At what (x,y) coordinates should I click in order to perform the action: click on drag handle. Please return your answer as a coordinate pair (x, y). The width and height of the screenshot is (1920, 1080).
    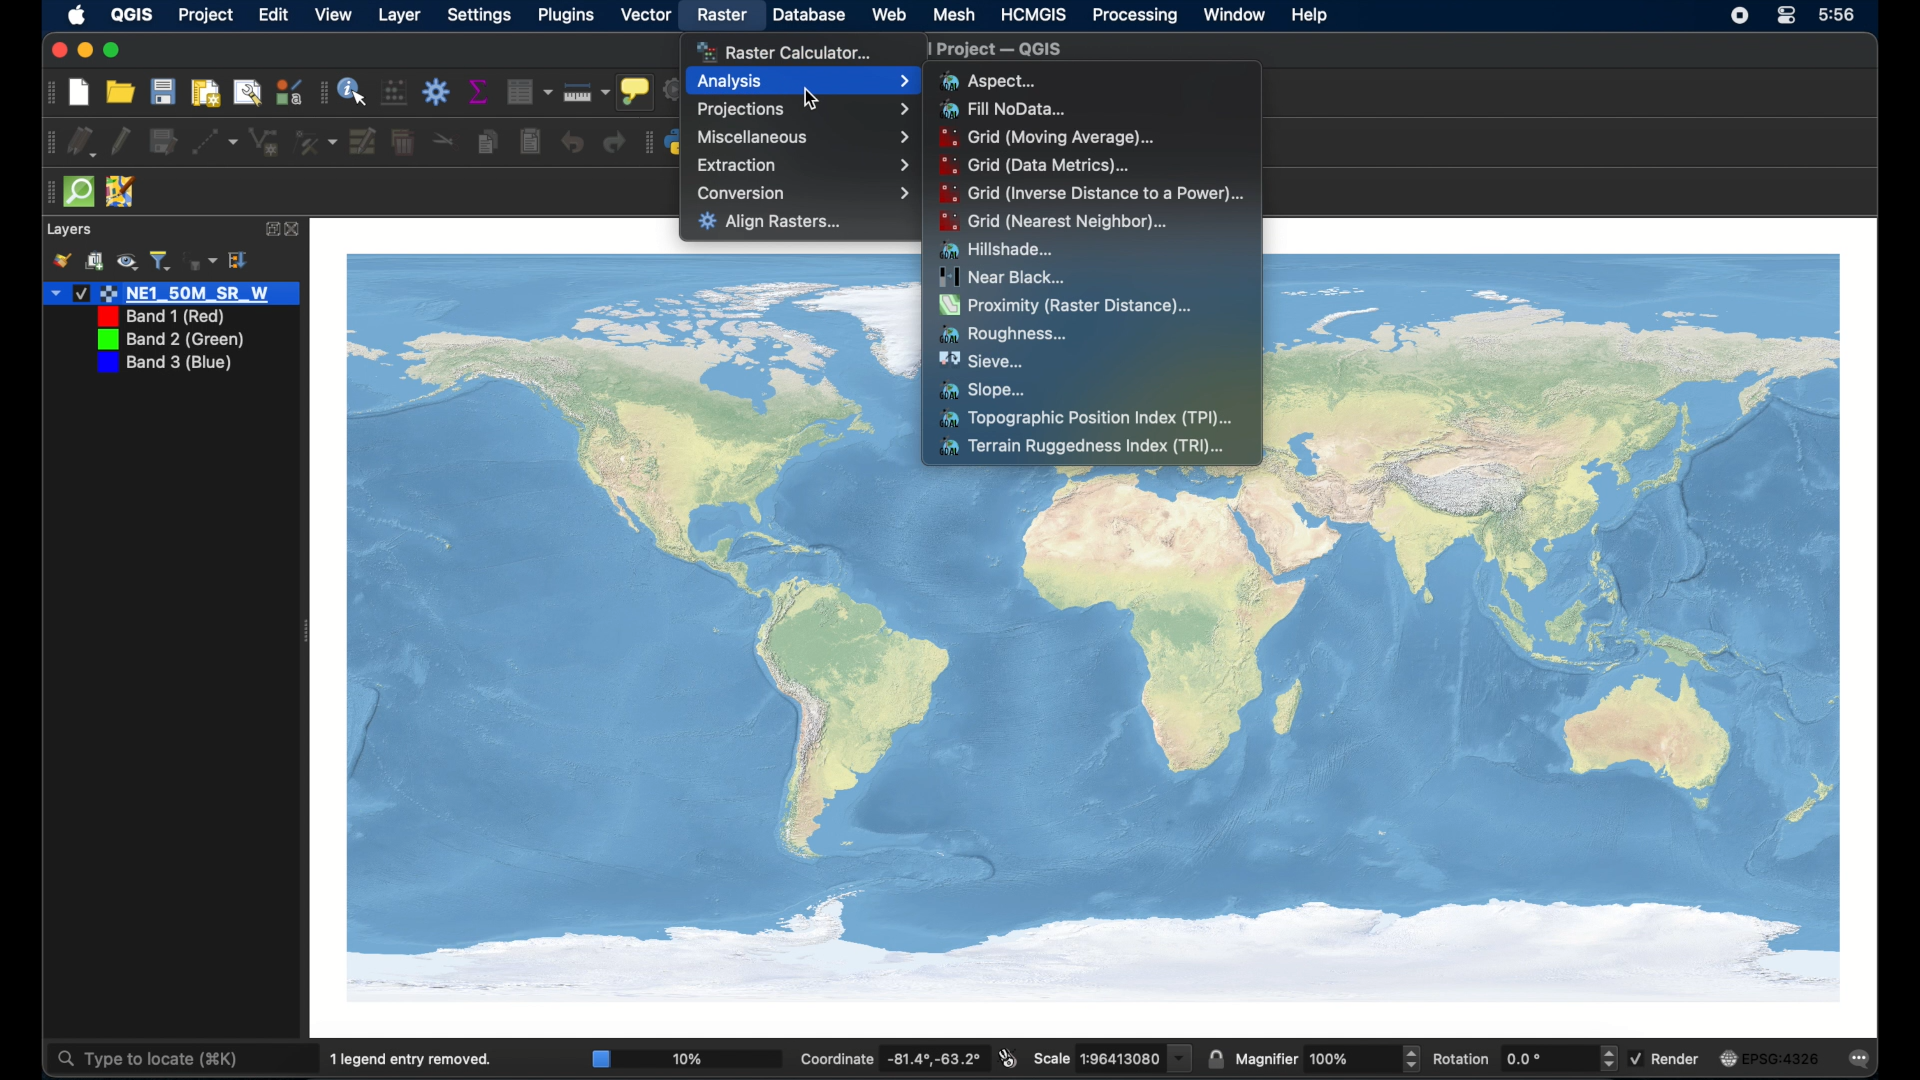
    Looking at the image, I should click on (47, 192).